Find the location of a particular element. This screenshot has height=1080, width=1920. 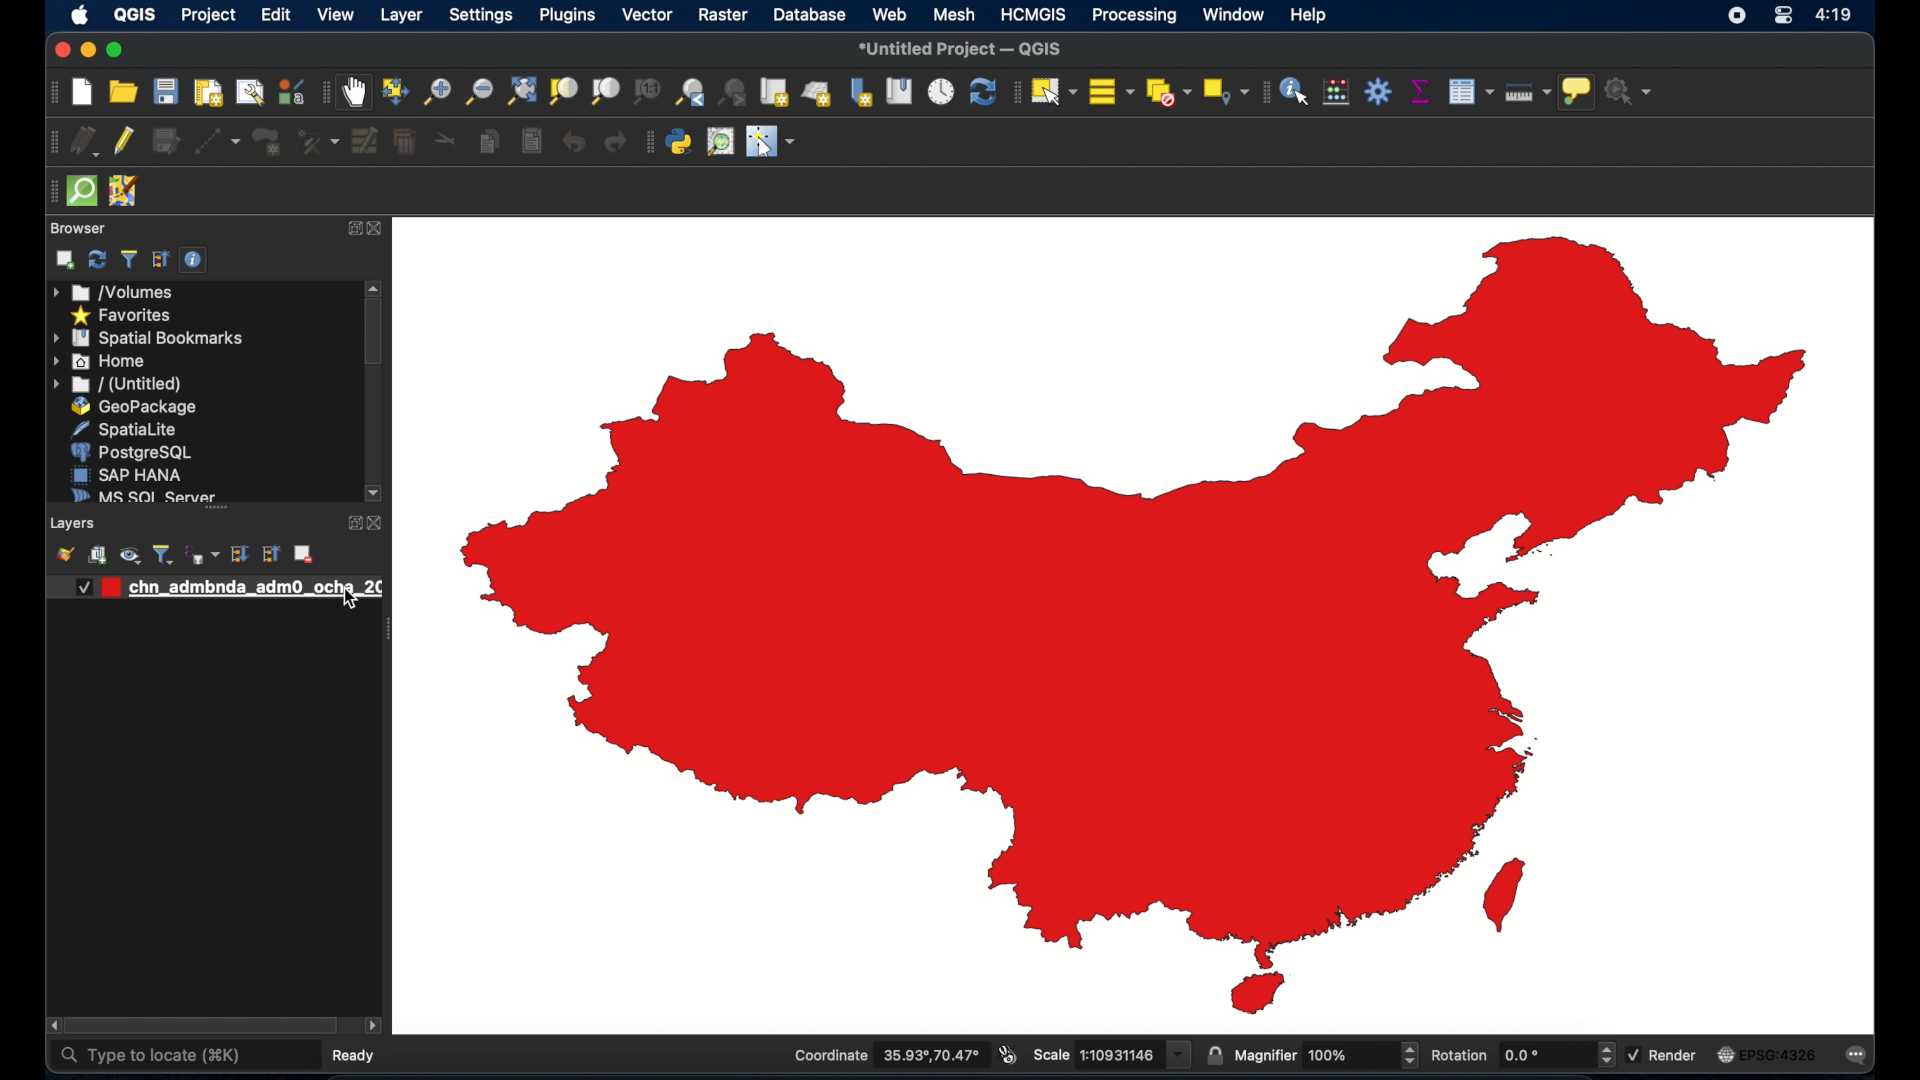

add group is located at coordinates (97, 556).